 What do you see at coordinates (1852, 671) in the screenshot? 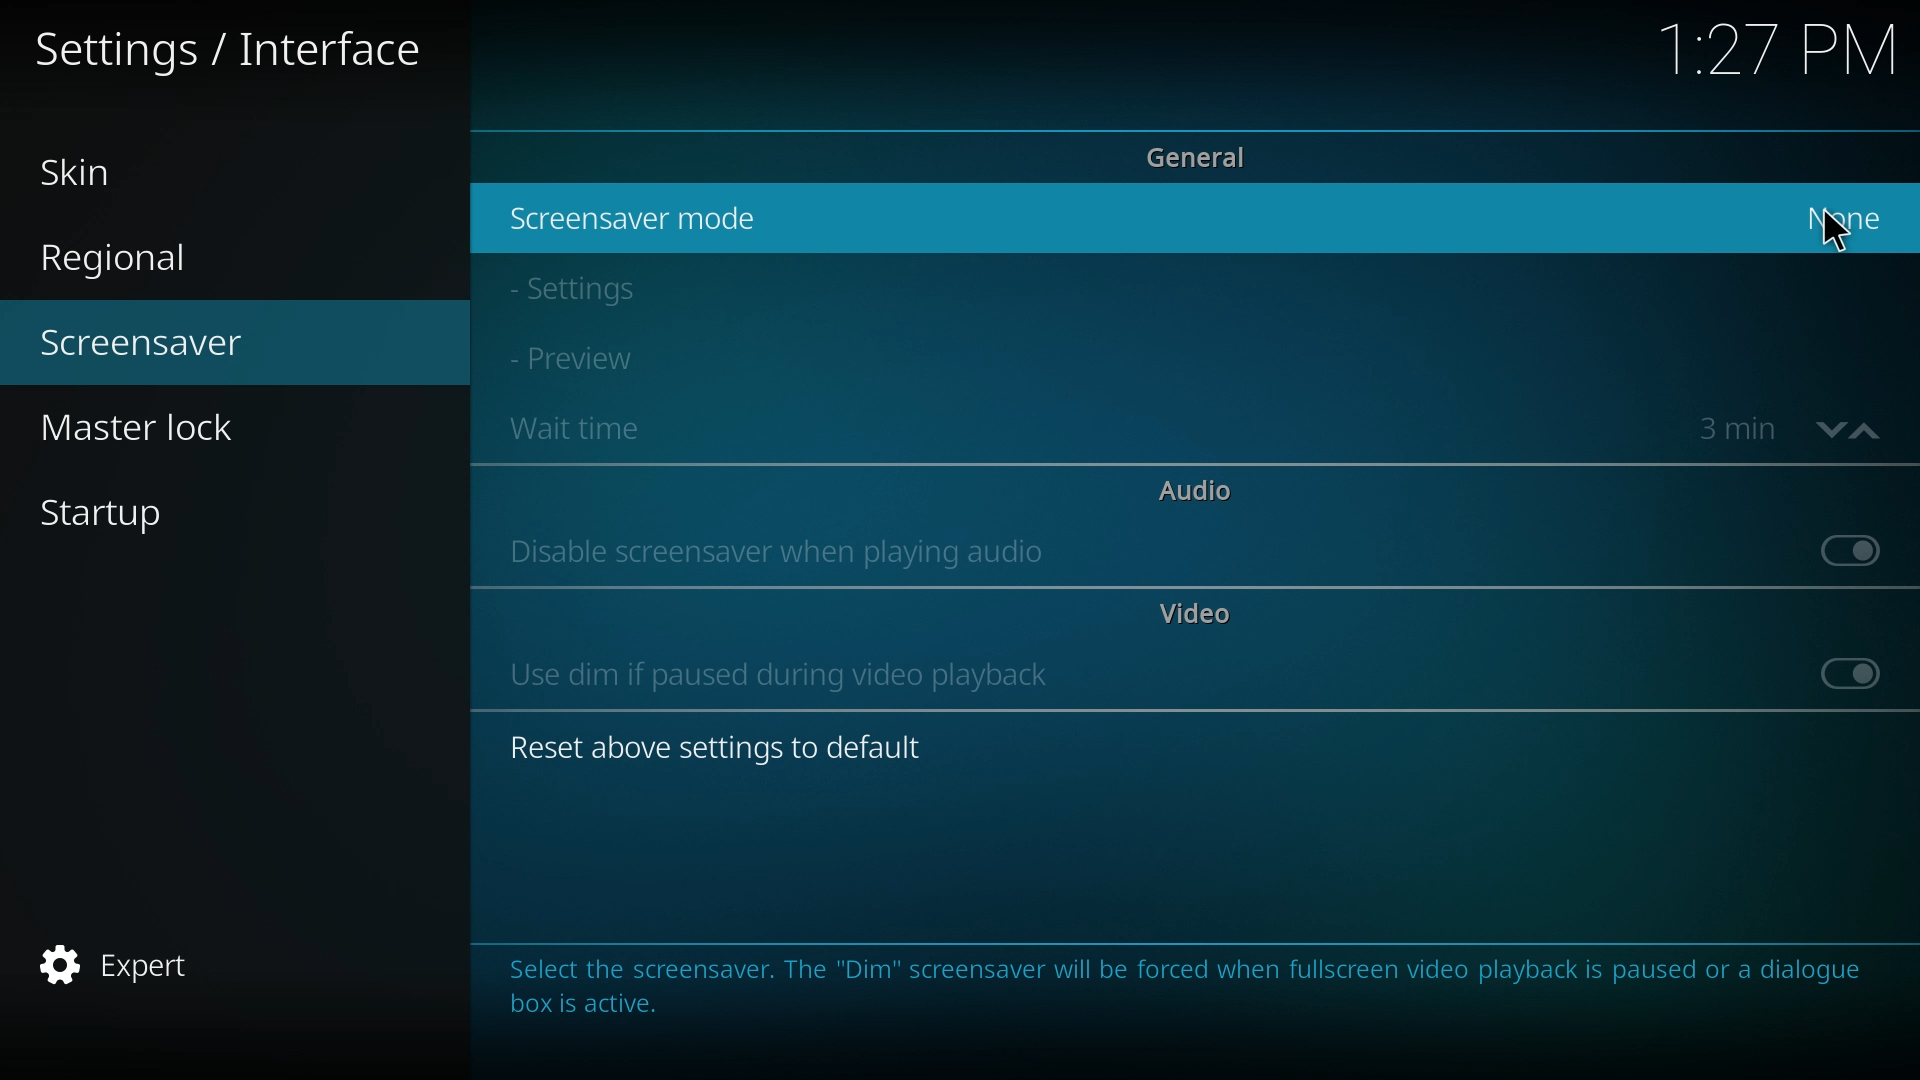
I see `off` at bounding box center [1852, 671].